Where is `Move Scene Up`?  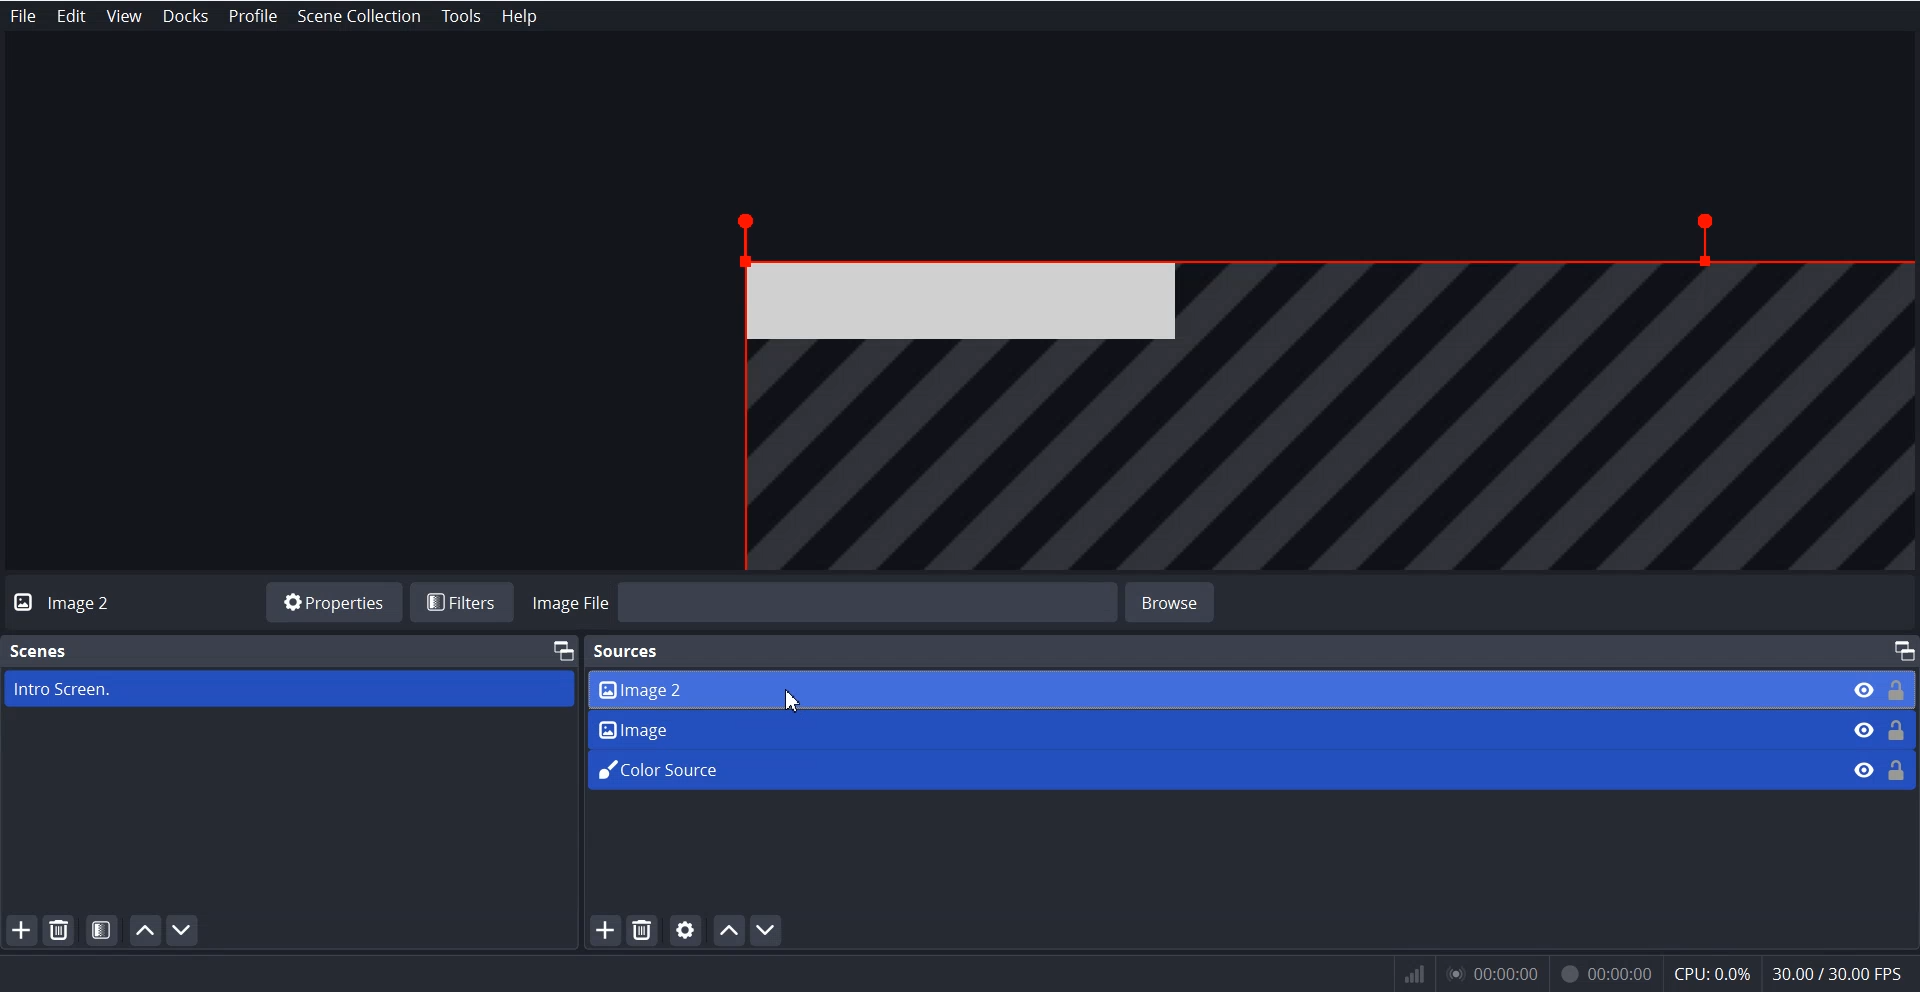
Move Scene Up is located at coordinates (146, 930).